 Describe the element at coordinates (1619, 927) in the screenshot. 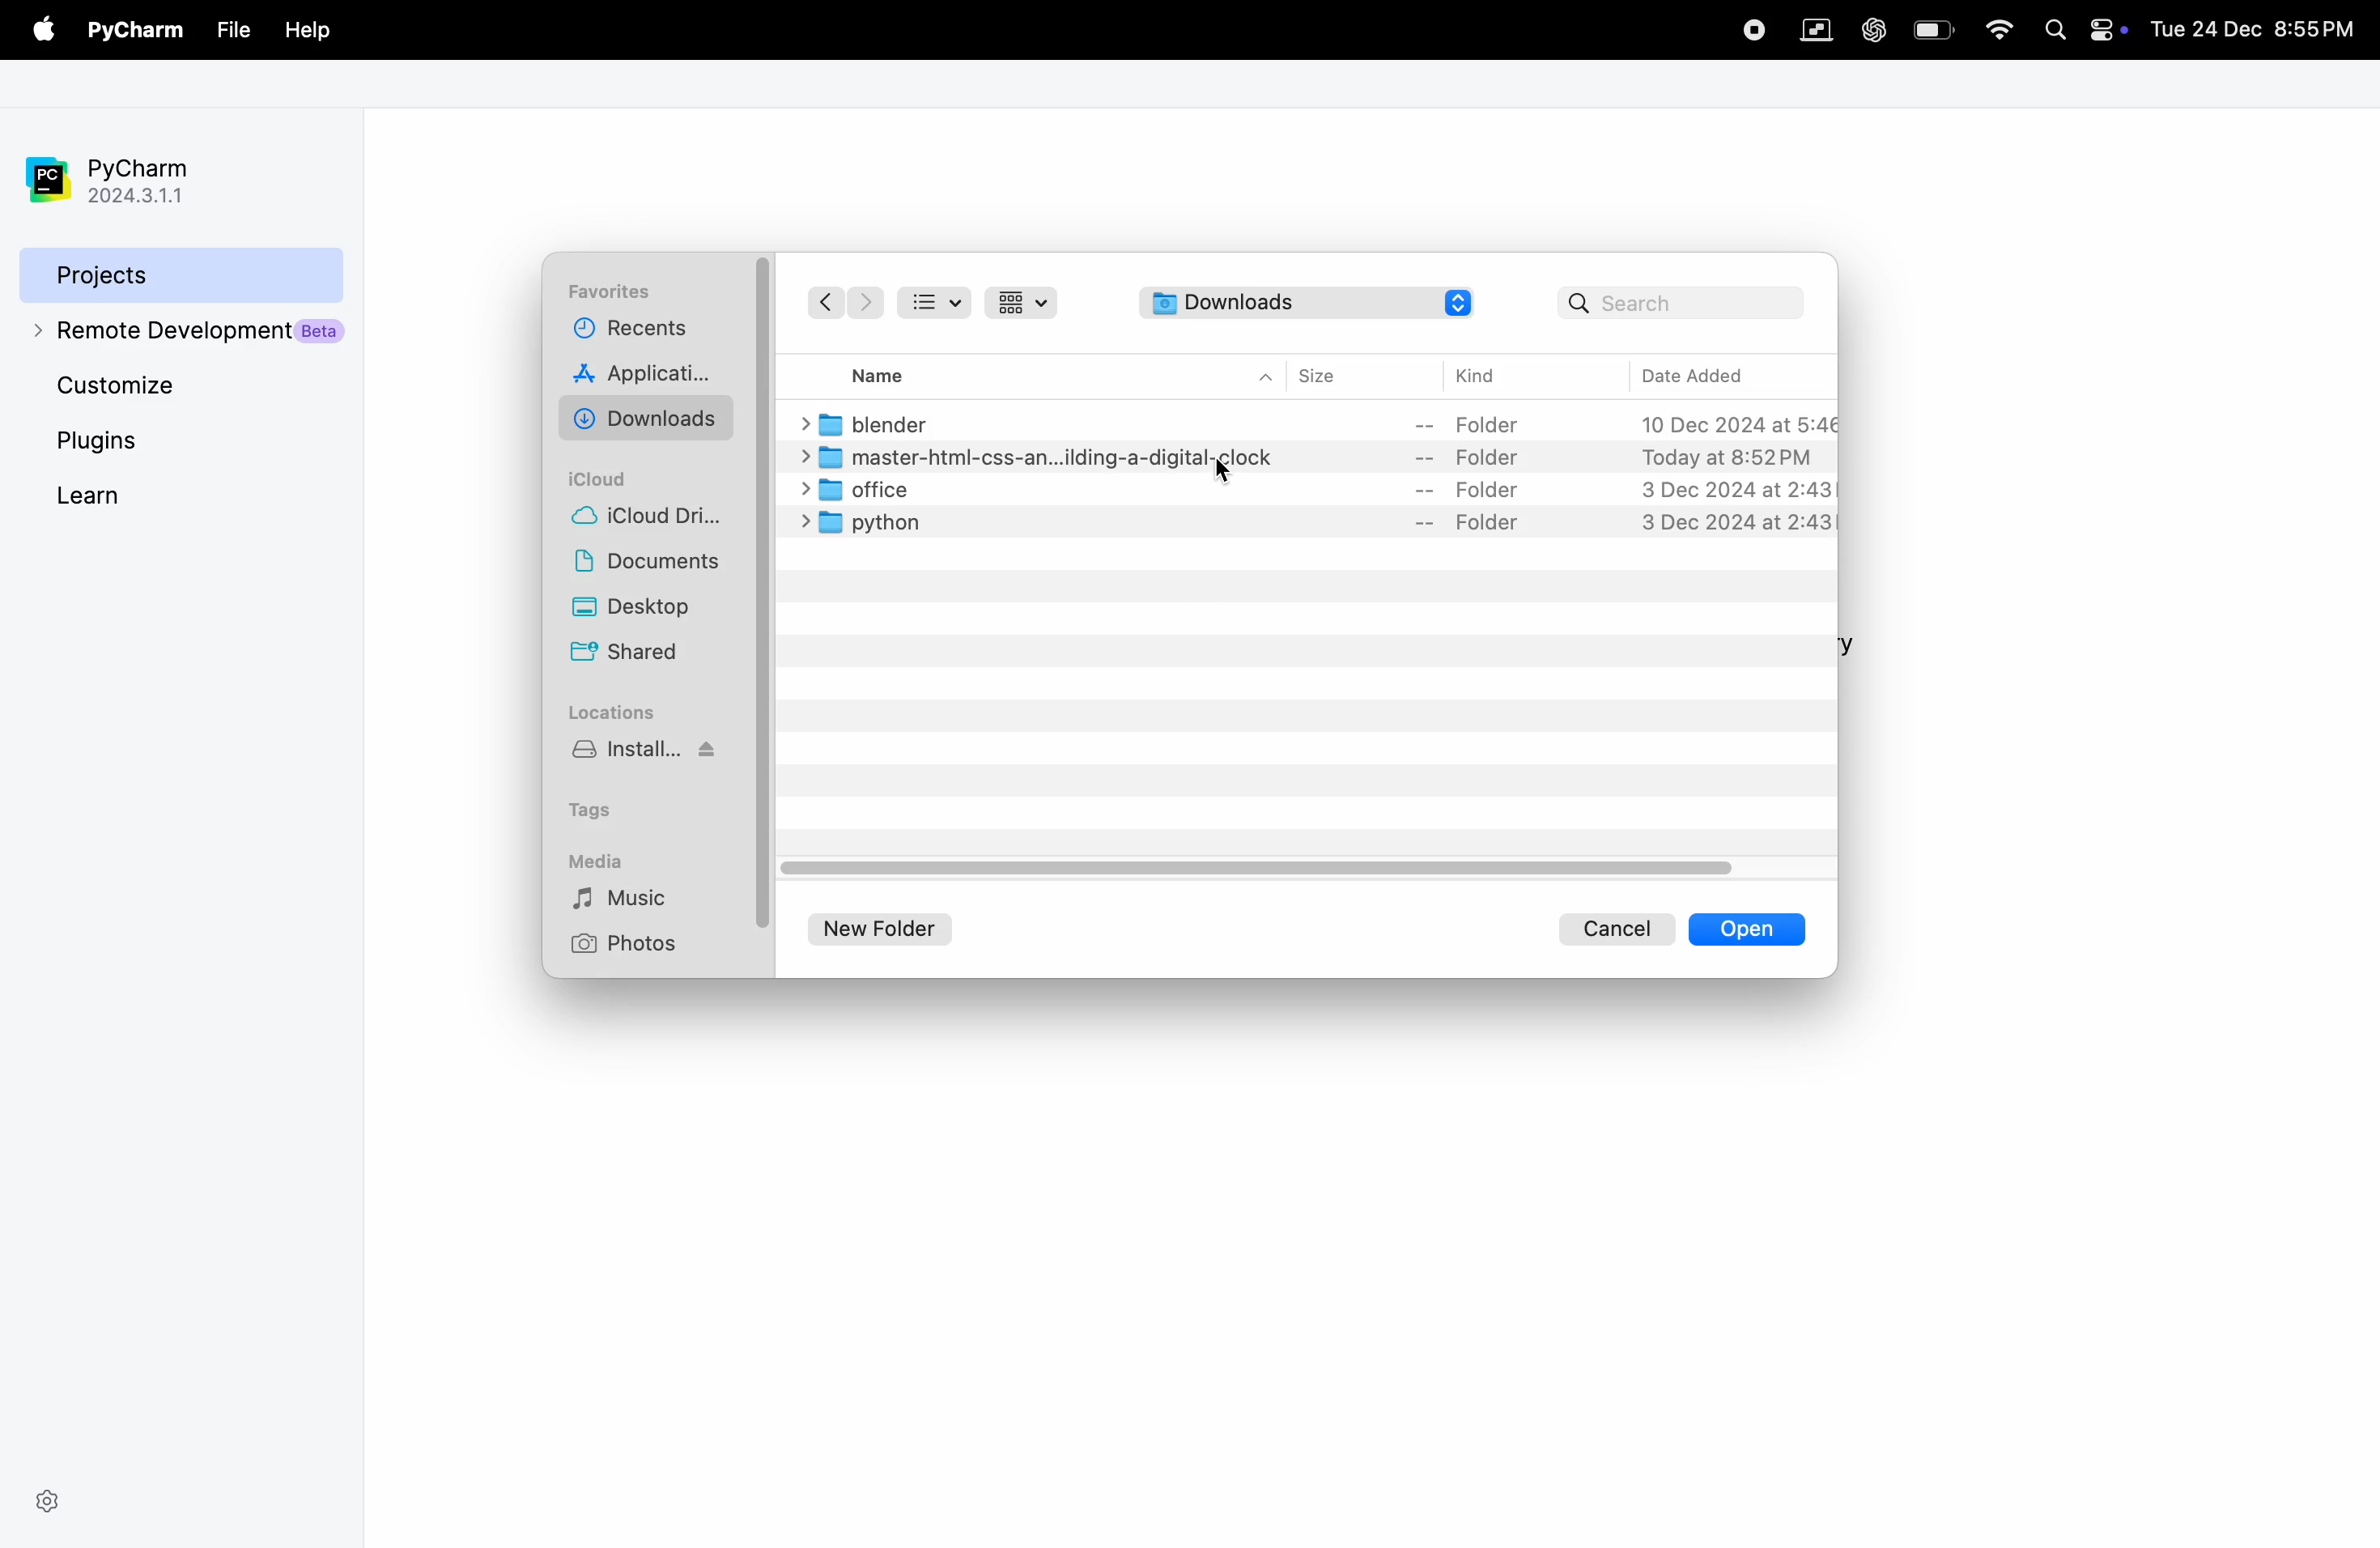

I see `cancel` at that location.